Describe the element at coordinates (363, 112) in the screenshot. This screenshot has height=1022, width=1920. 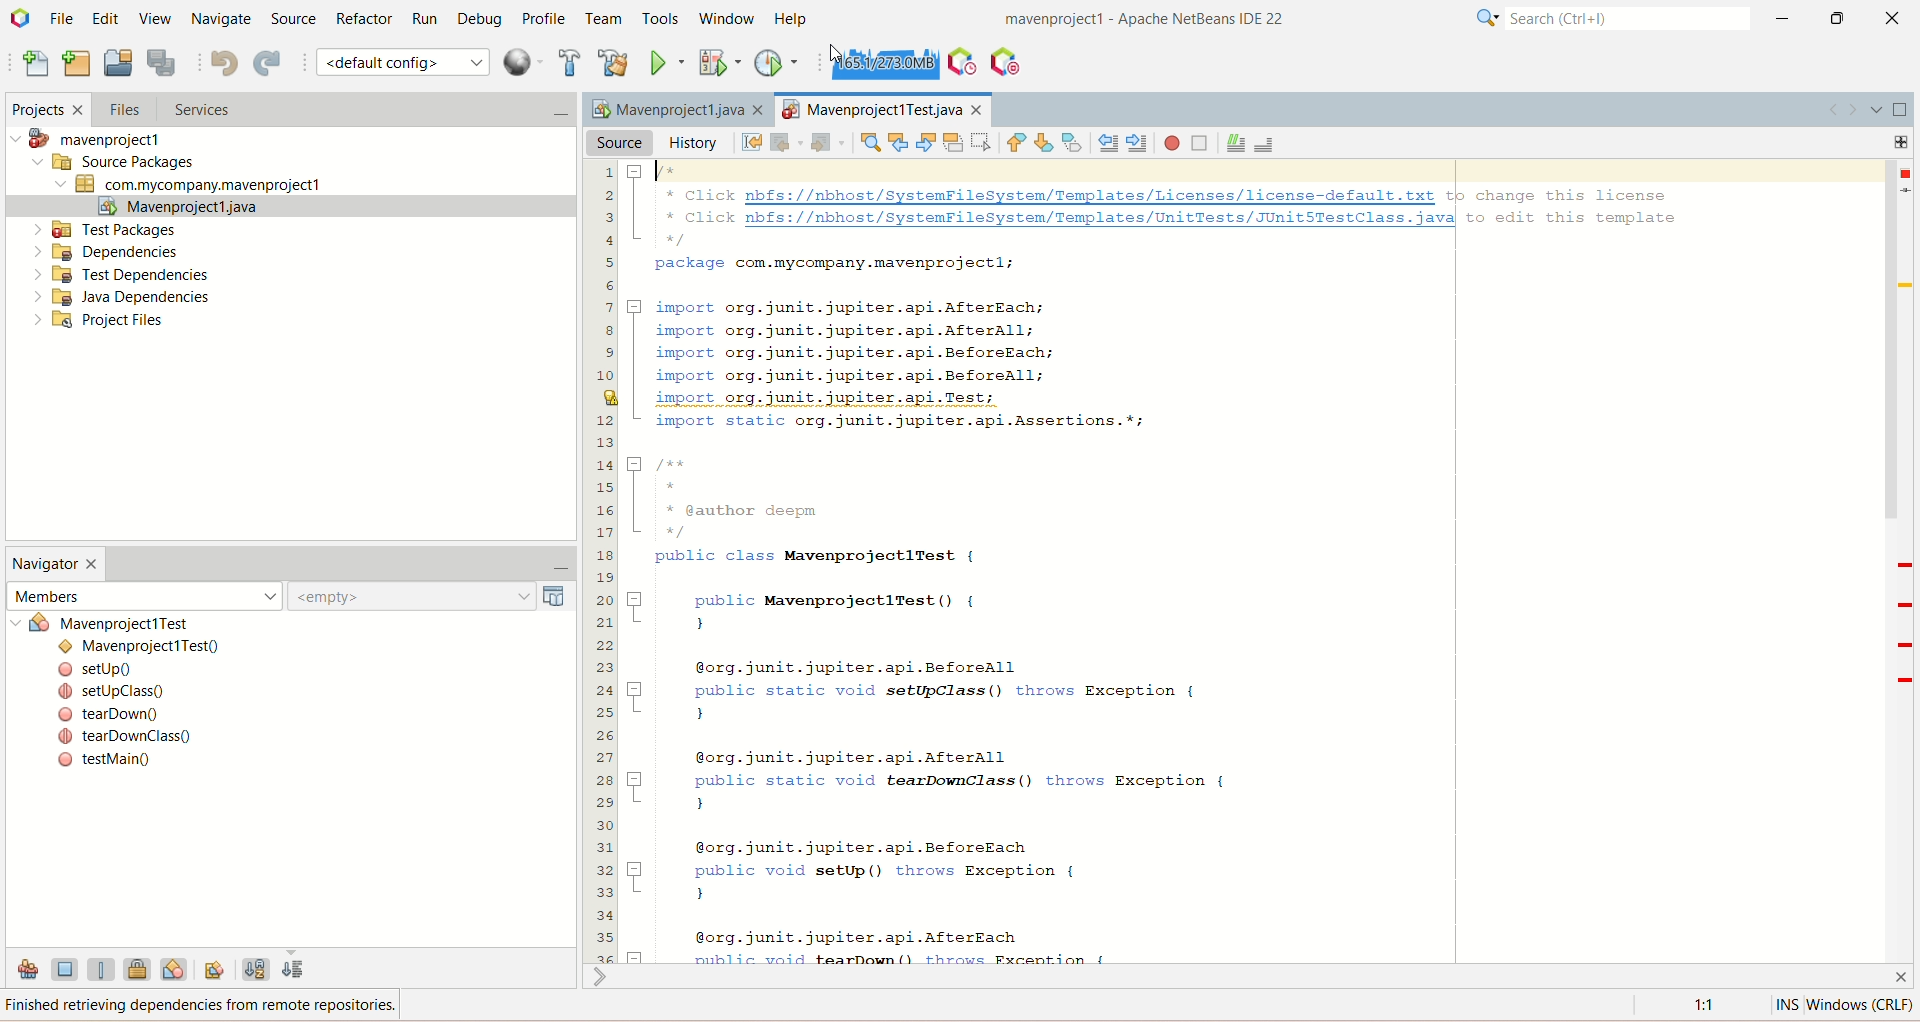
I see `services` at that location.